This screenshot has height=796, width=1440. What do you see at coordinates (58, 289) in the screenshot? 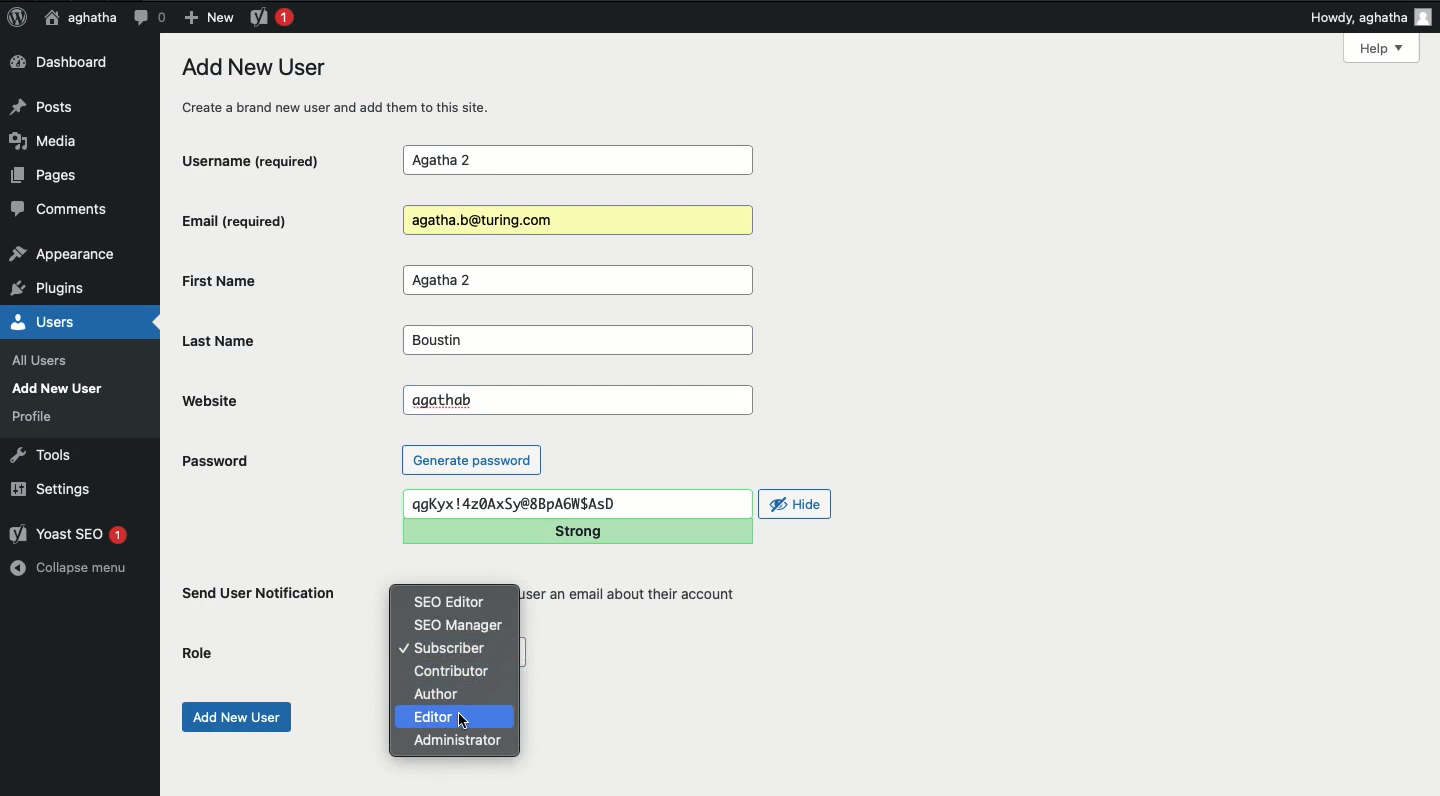
I see `plugins` at bounding box center [58, 289].